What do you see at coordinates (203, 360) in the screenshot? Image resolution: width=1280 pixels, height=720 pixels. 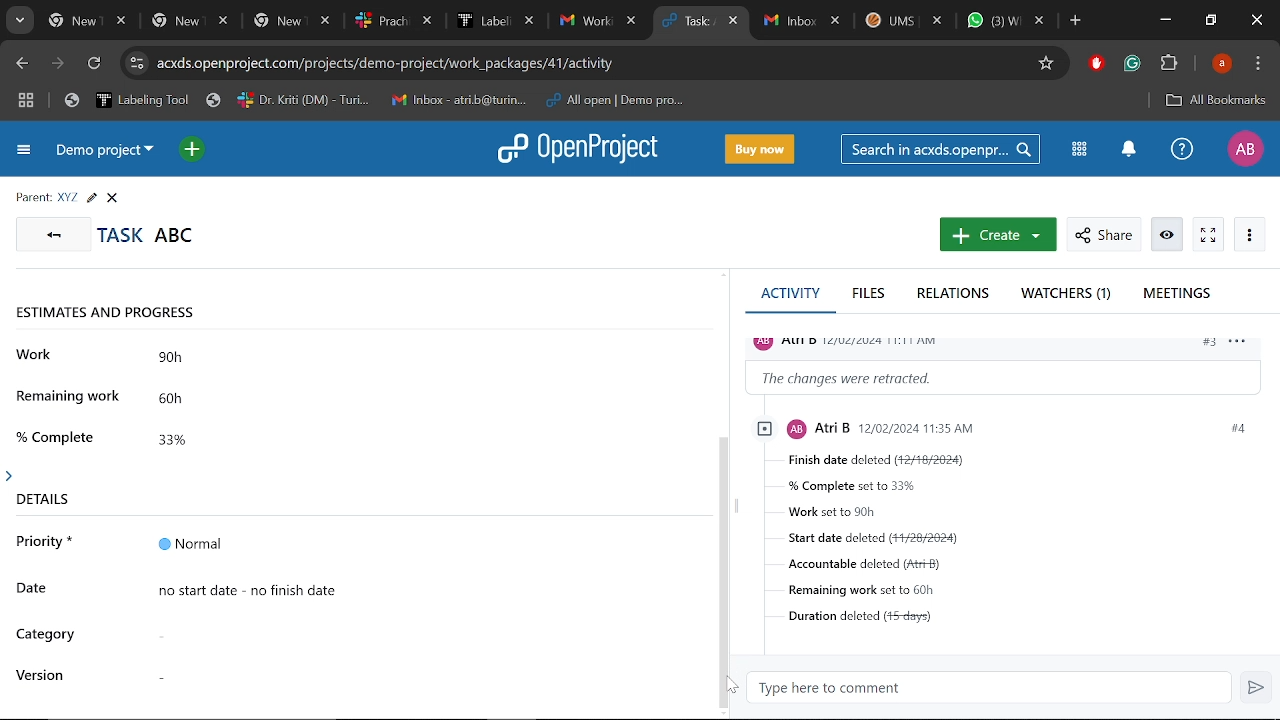 I see `90h` at bounding box center [203, 360].